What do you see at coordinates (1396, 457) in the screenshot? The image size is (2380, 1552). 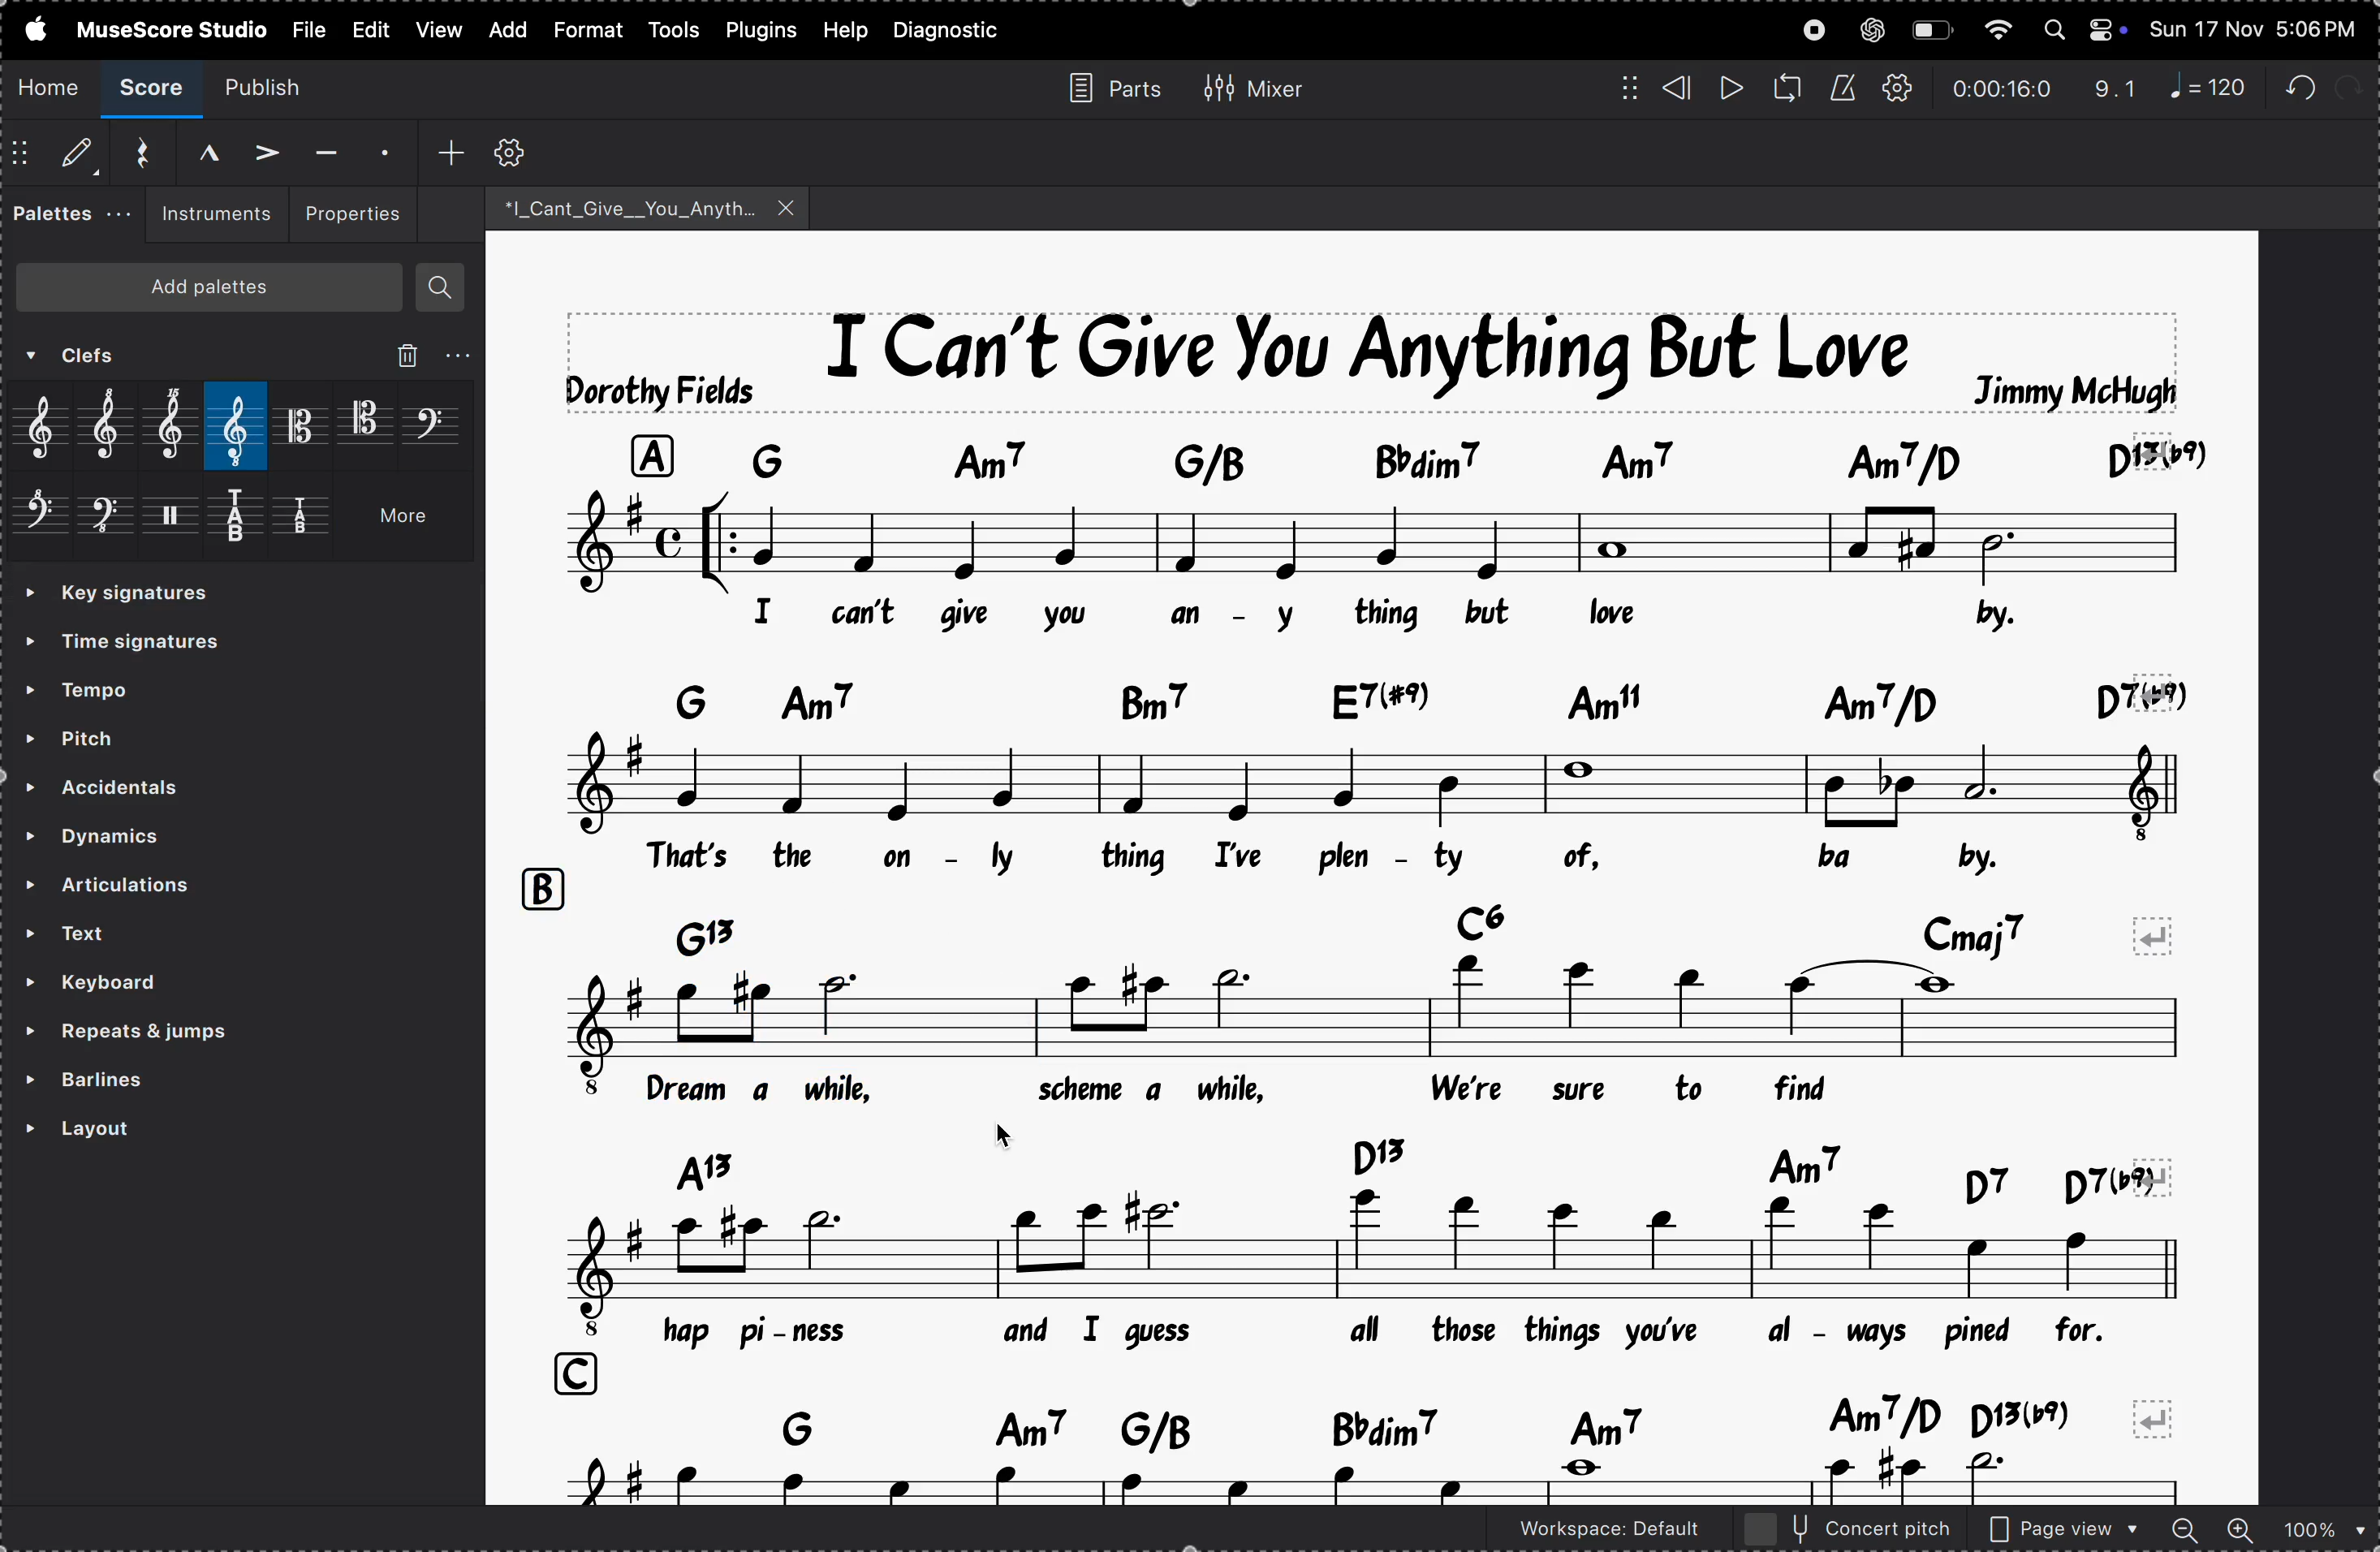 I see `note keys` at bounding box center [1396, 457].